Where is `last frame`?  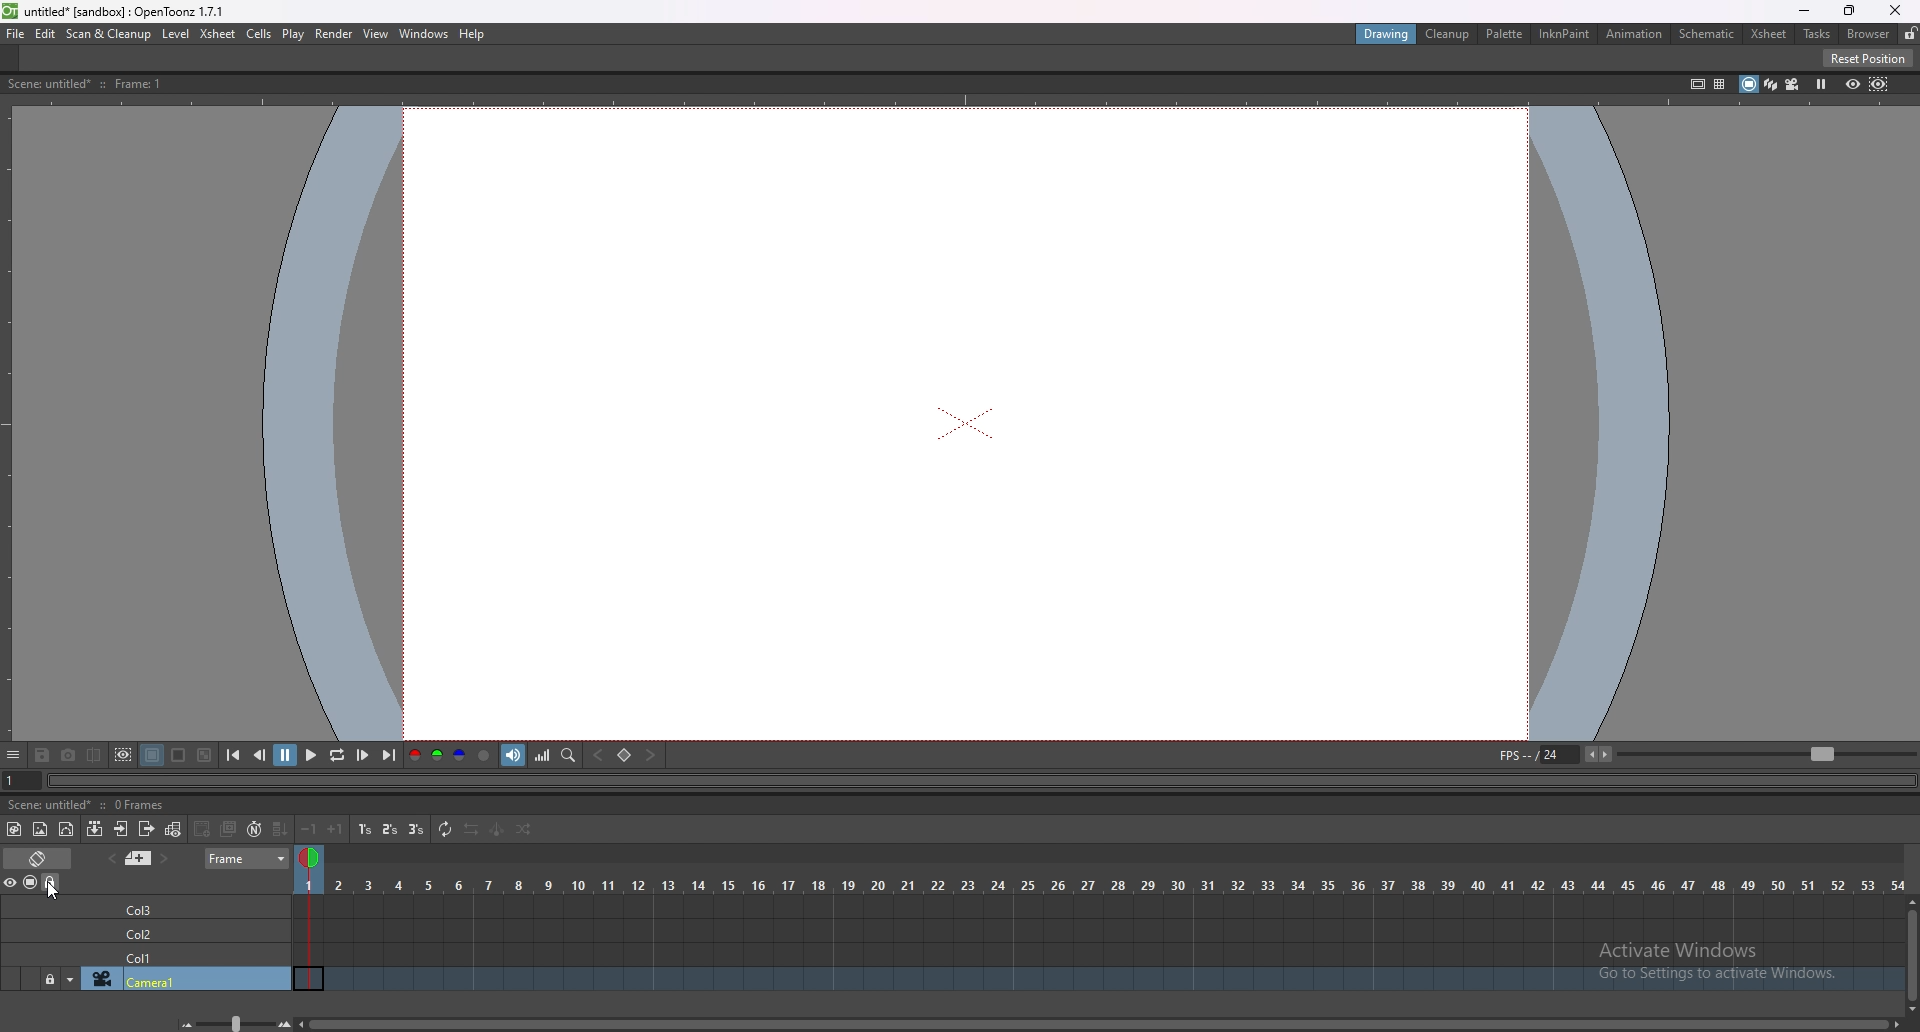 last frame is located at coordinates (387, 756).